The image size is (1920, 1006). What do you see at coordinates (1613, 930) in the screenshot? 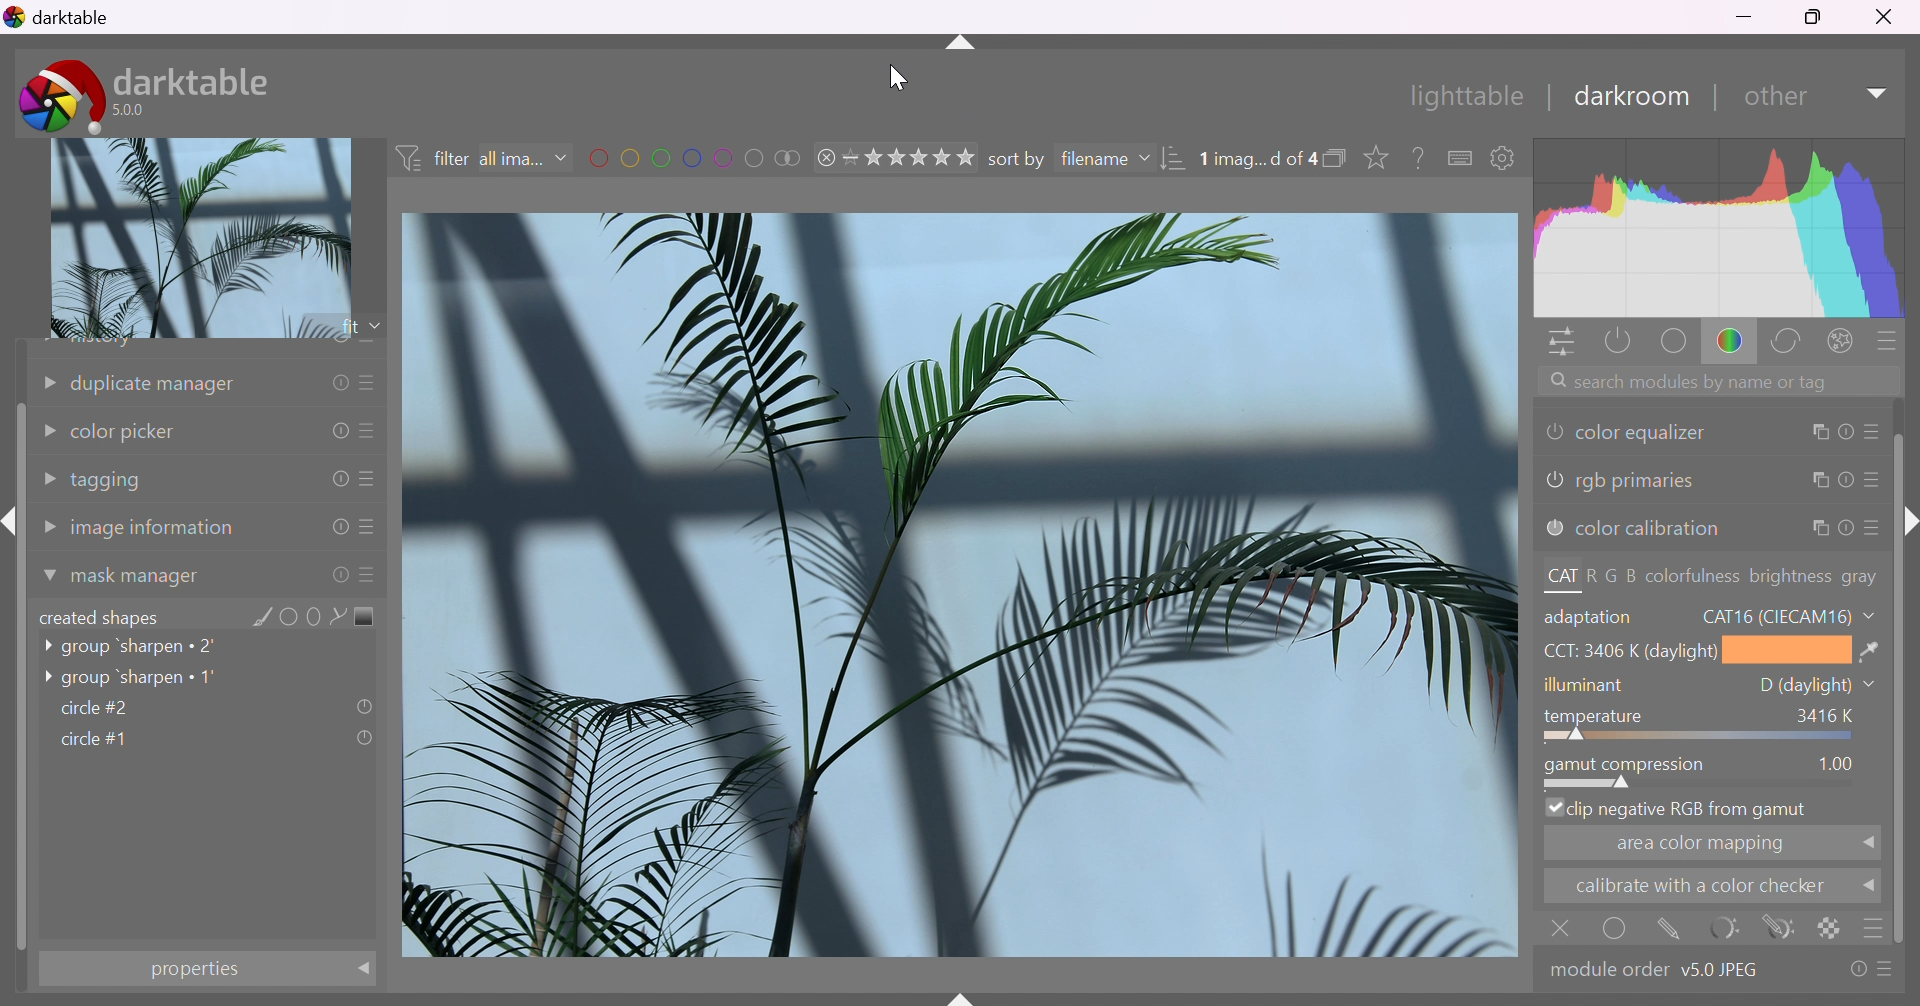
I see `select` at bounding box center [1613, 930].